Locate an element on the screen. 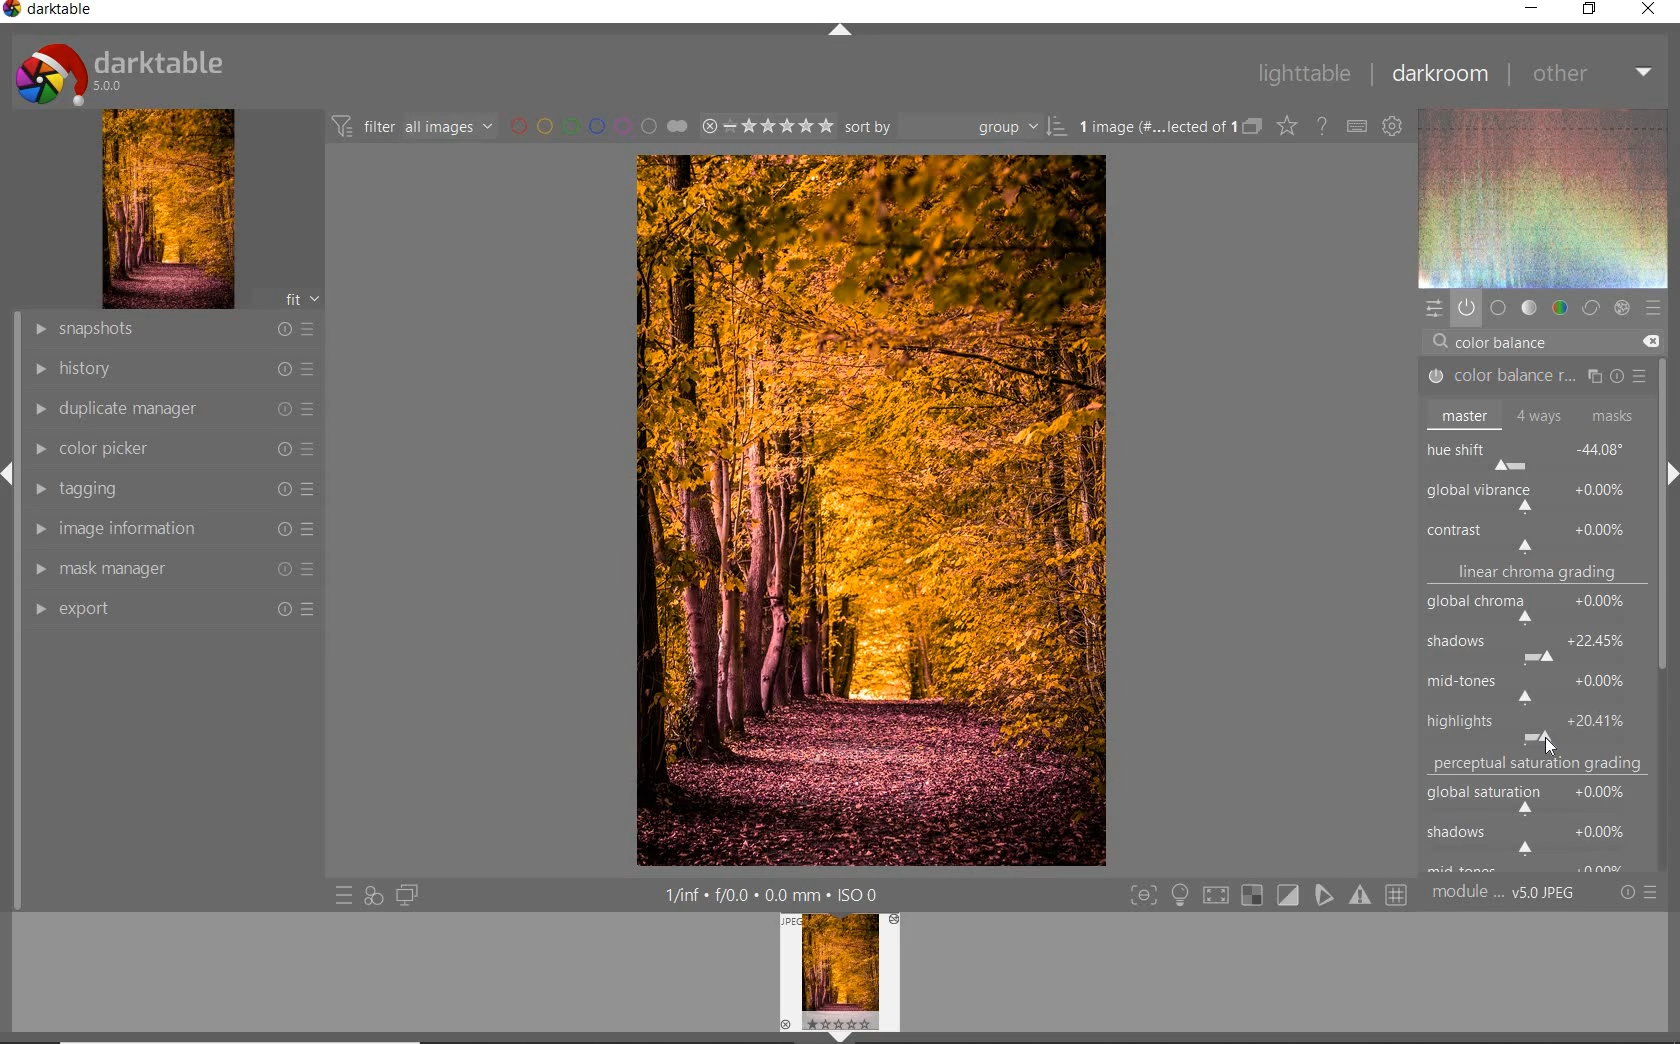  minimize is located at coordinates (1533, 7).